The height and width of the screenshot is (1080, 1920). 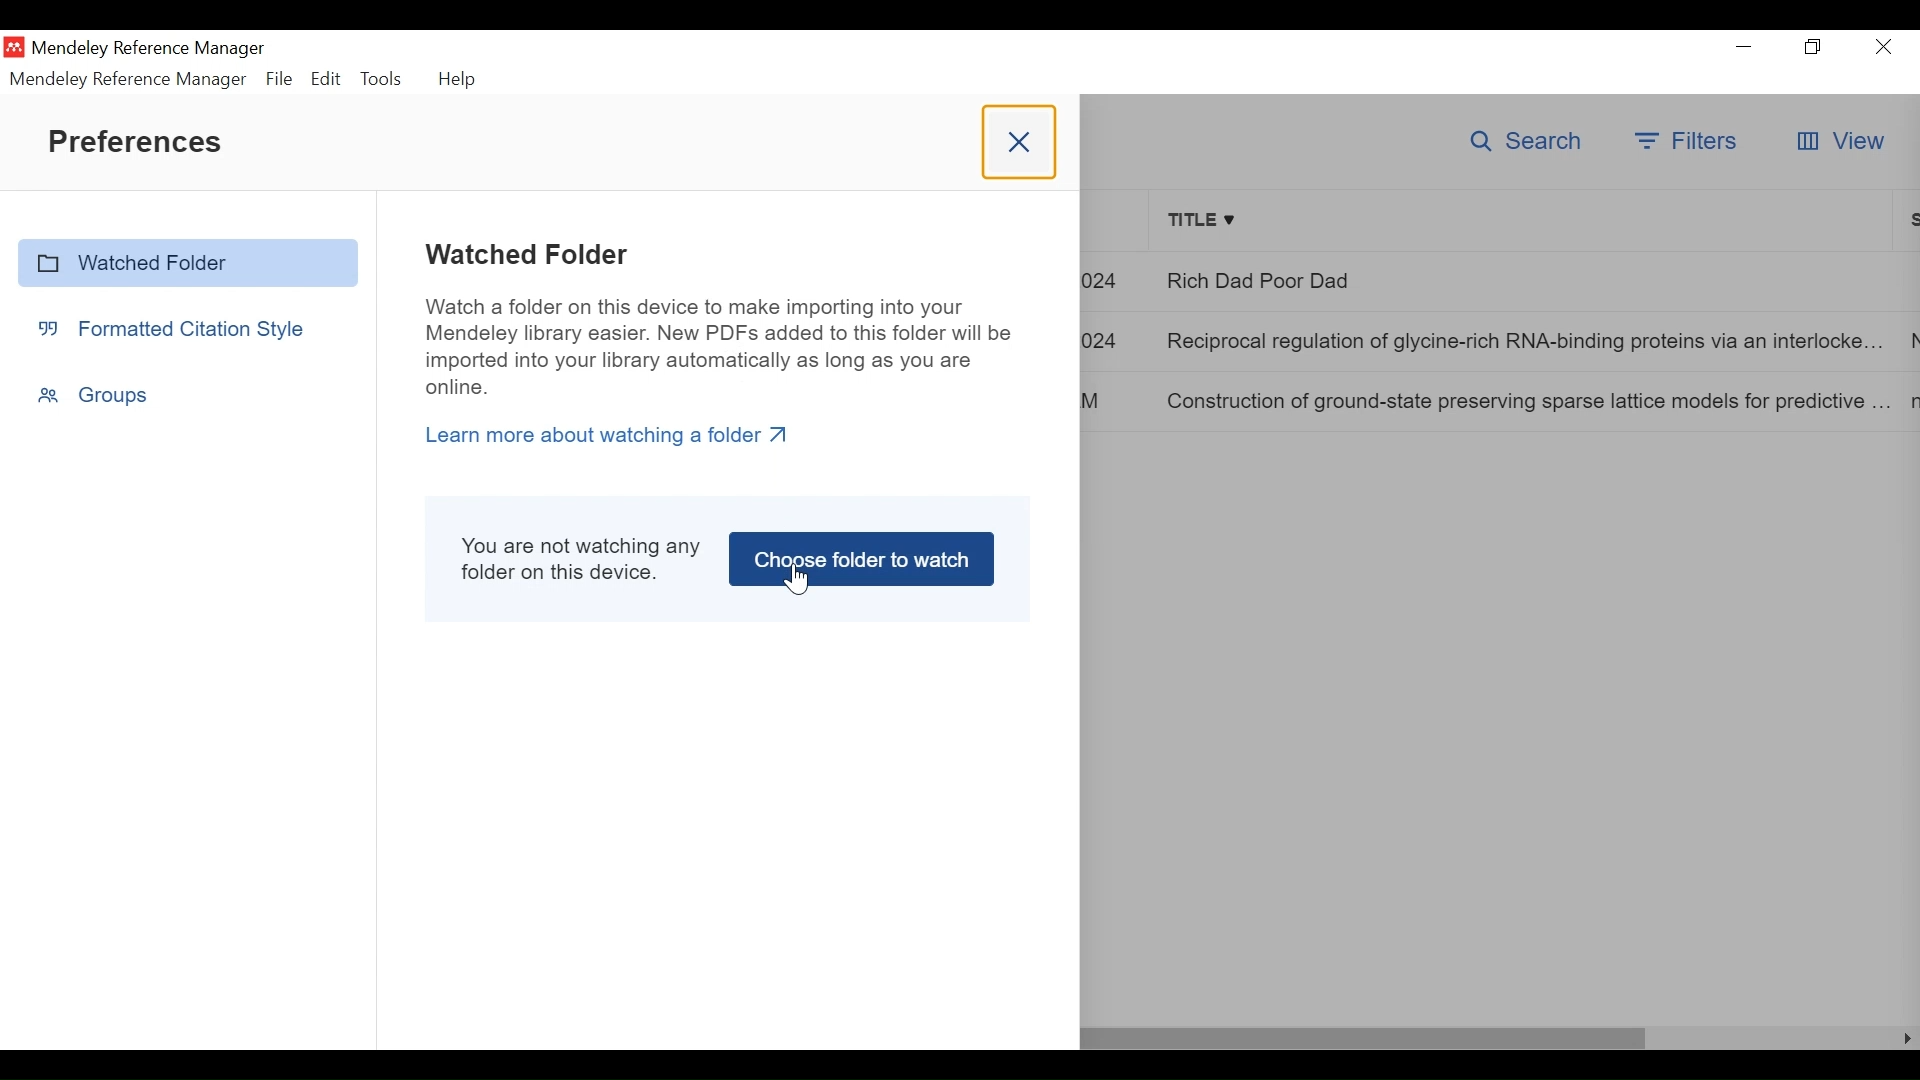 I want to click on minimize, so click(x=1745, y=45).